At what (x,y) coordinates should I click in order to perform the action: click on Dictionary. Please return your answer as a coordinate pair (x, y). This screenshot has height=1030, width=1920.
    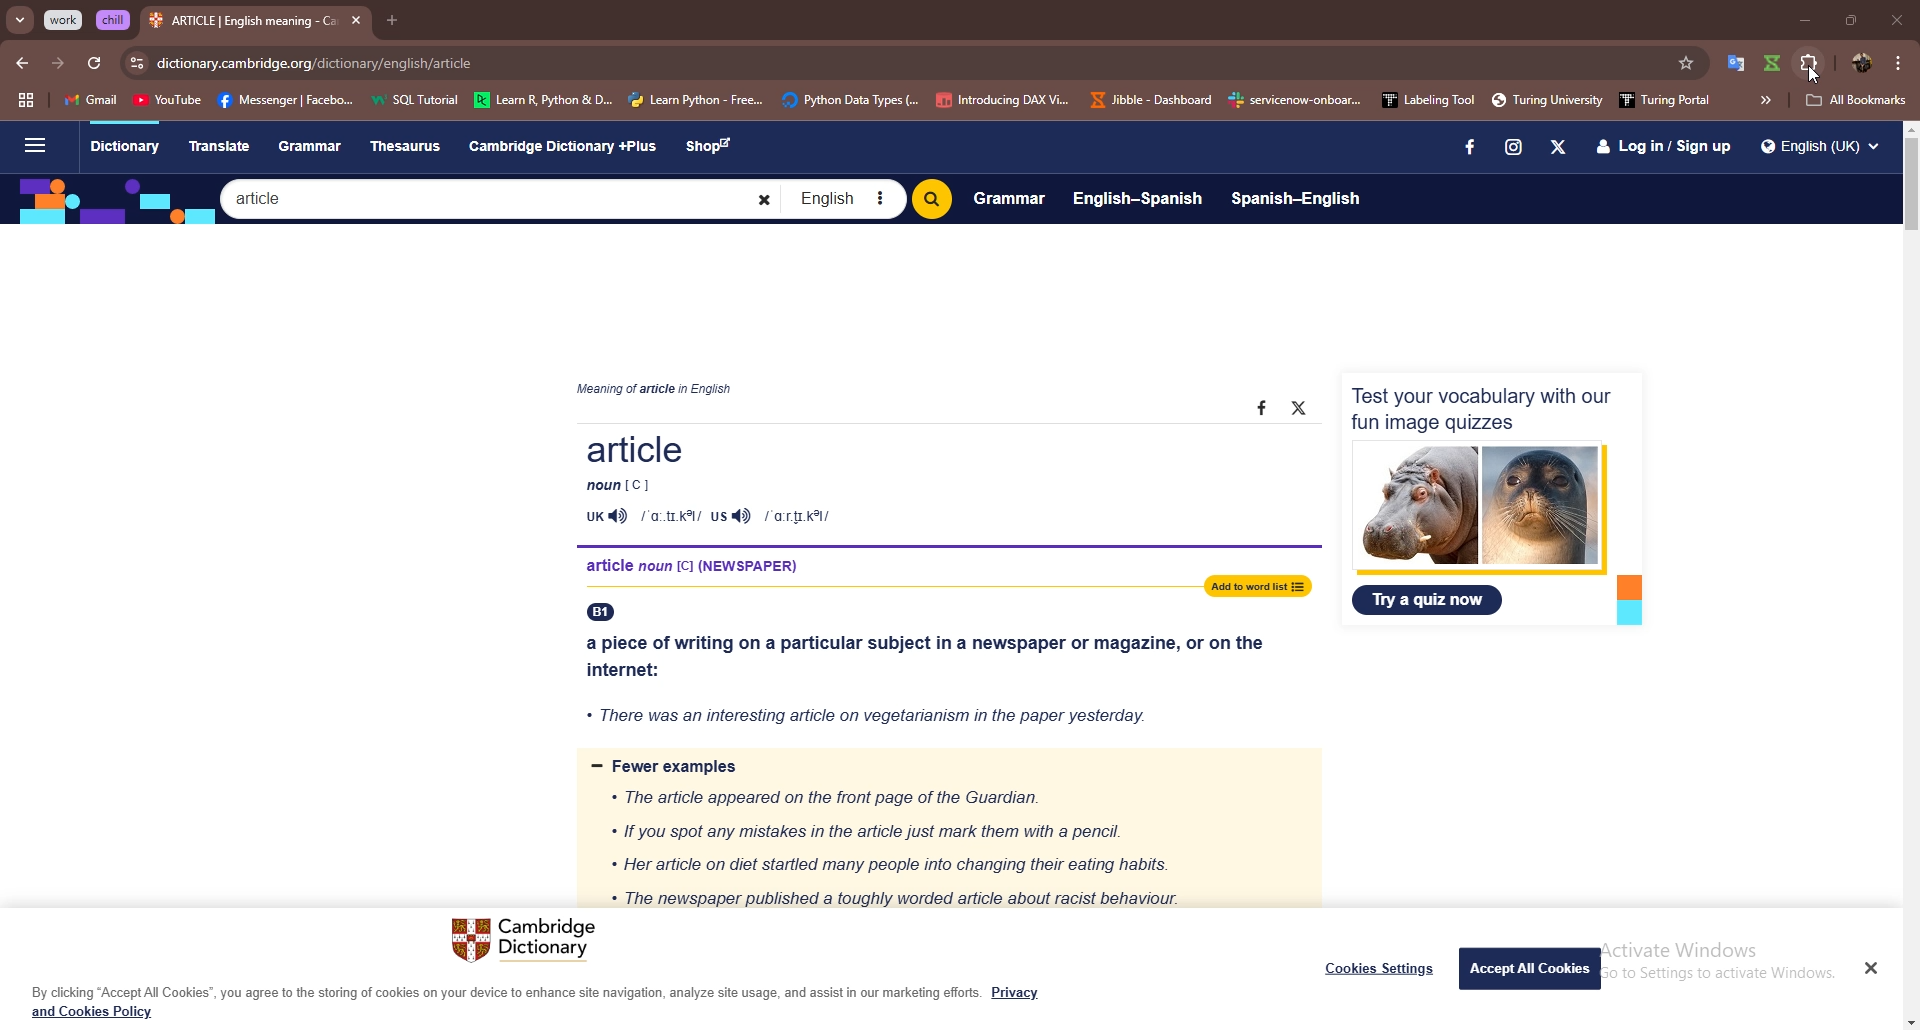
    Looking at the image, I should click on (124, 148).